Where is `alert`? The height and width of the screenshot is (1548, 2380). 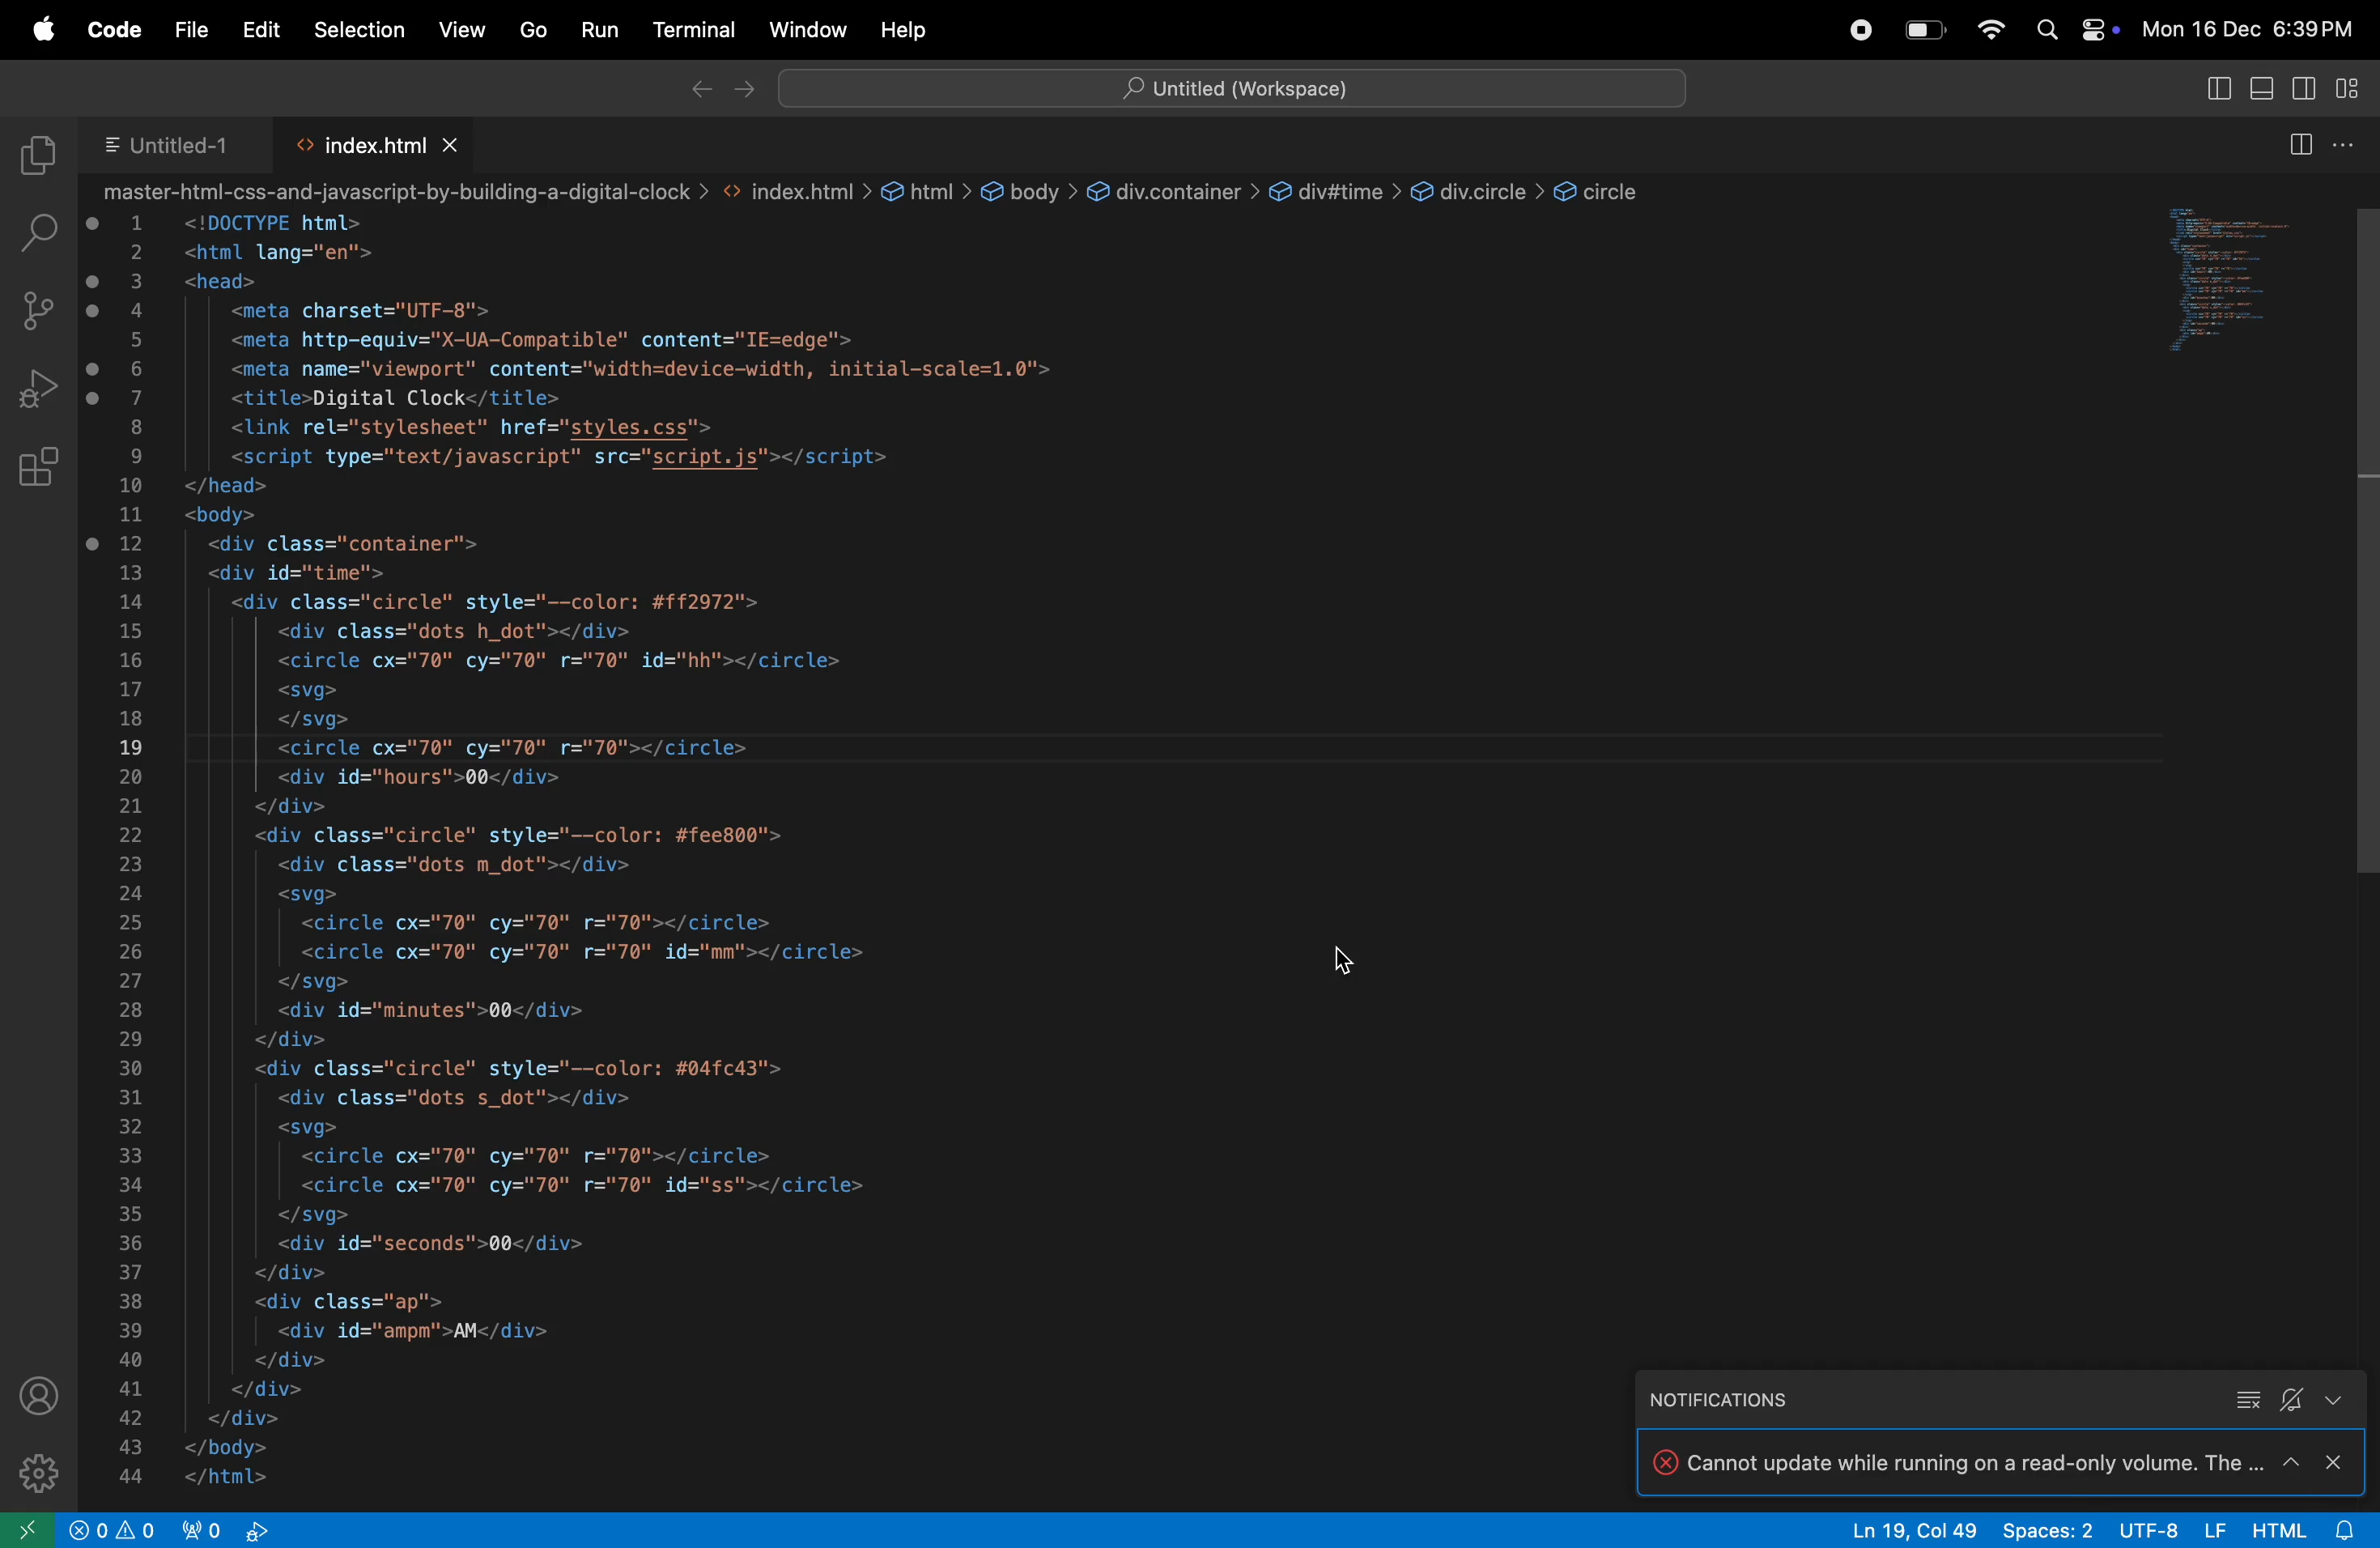
alert is located at coordinates (2292, 1402).